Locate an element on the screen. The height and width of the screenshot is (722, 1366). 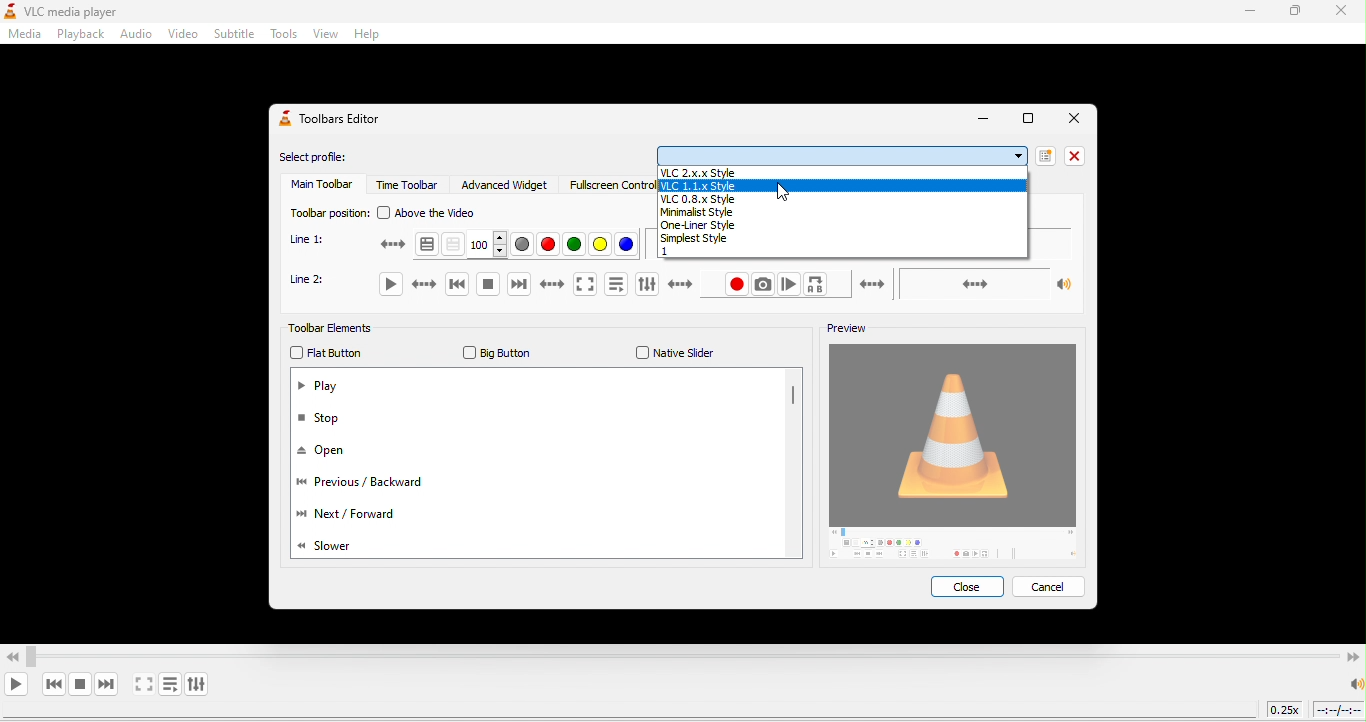
Video Scrollbar is located at coordinates (683, 652).